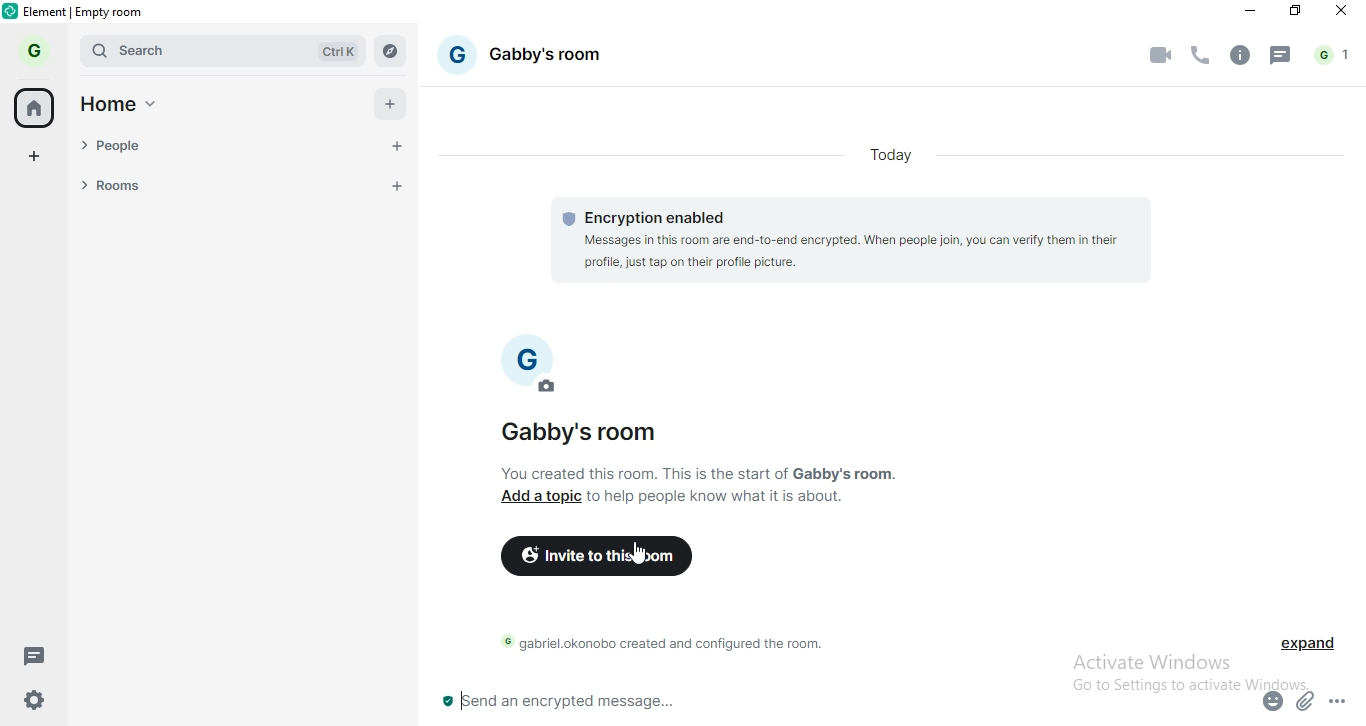 The height and width of the screenshot is (726, 1366). What do you see at coordinates (1243, 11) in the screenshot?
I see `minimise` at bounding box center [1243, 11].